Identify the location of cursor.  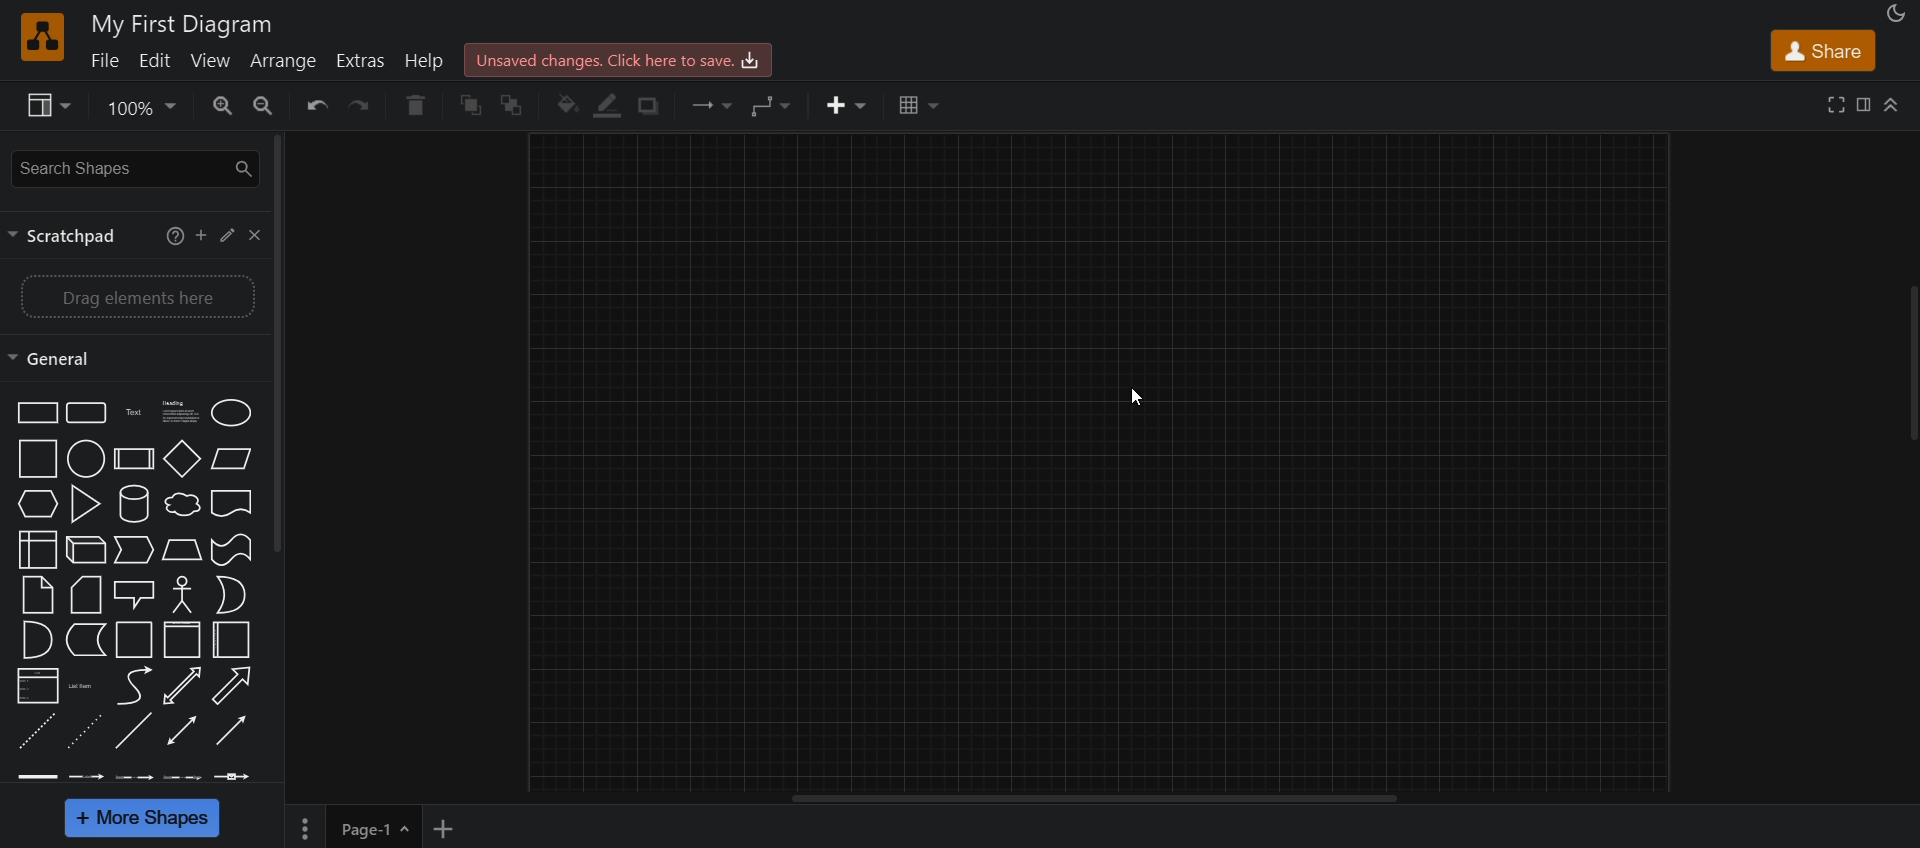
(1146, 400).